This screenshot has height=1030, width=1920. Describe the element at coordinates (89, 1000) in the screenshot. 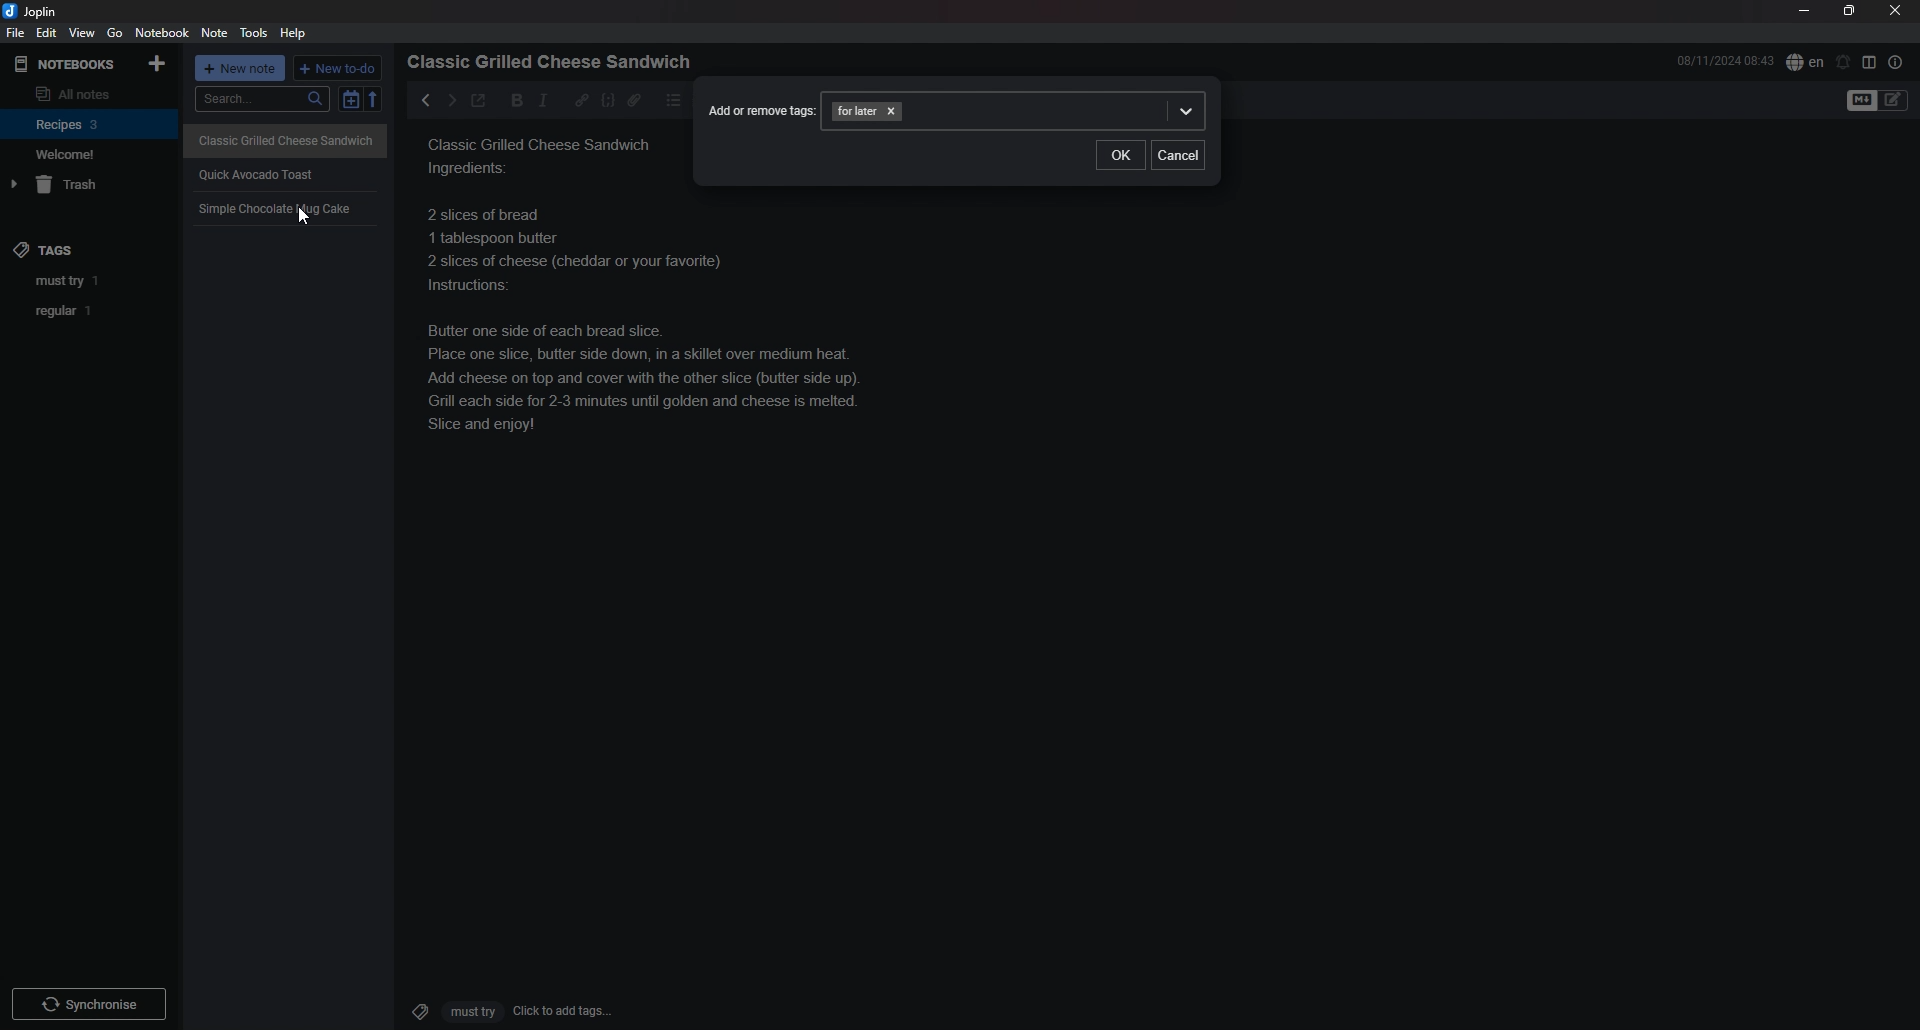

I see `` at that location.